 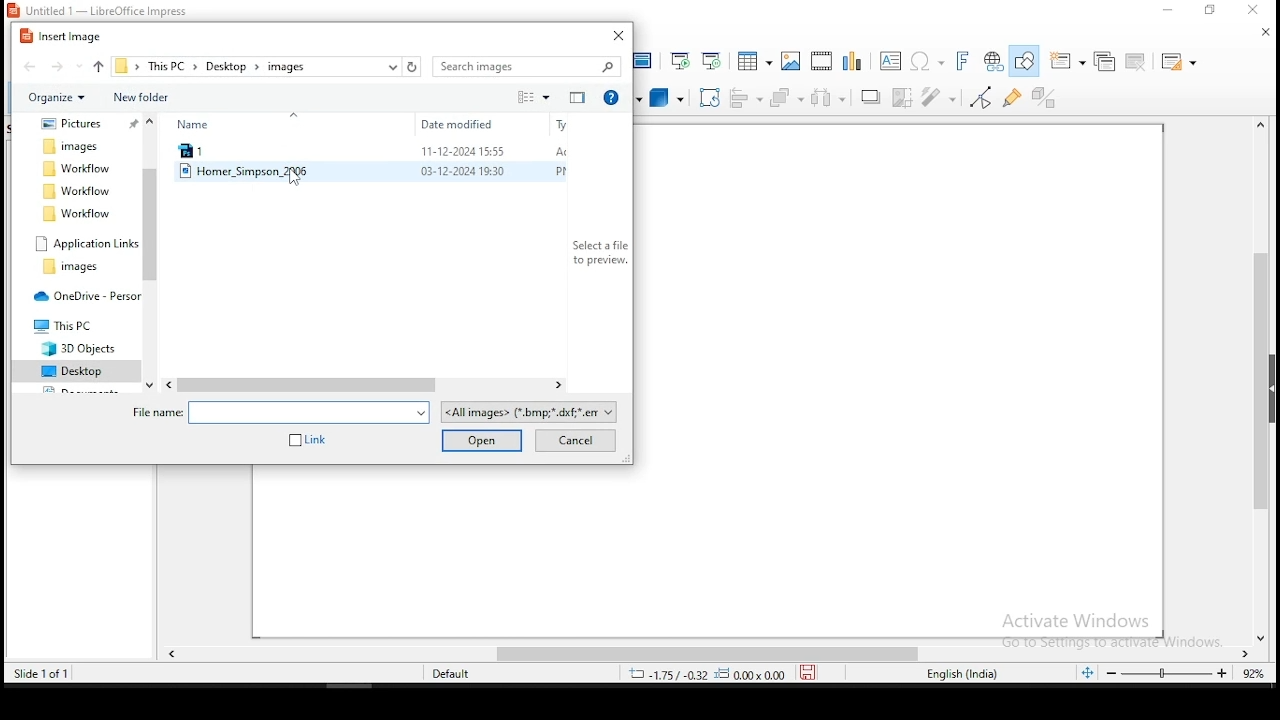 I want to click on insert hyperlink, so click(x=995, y=62).